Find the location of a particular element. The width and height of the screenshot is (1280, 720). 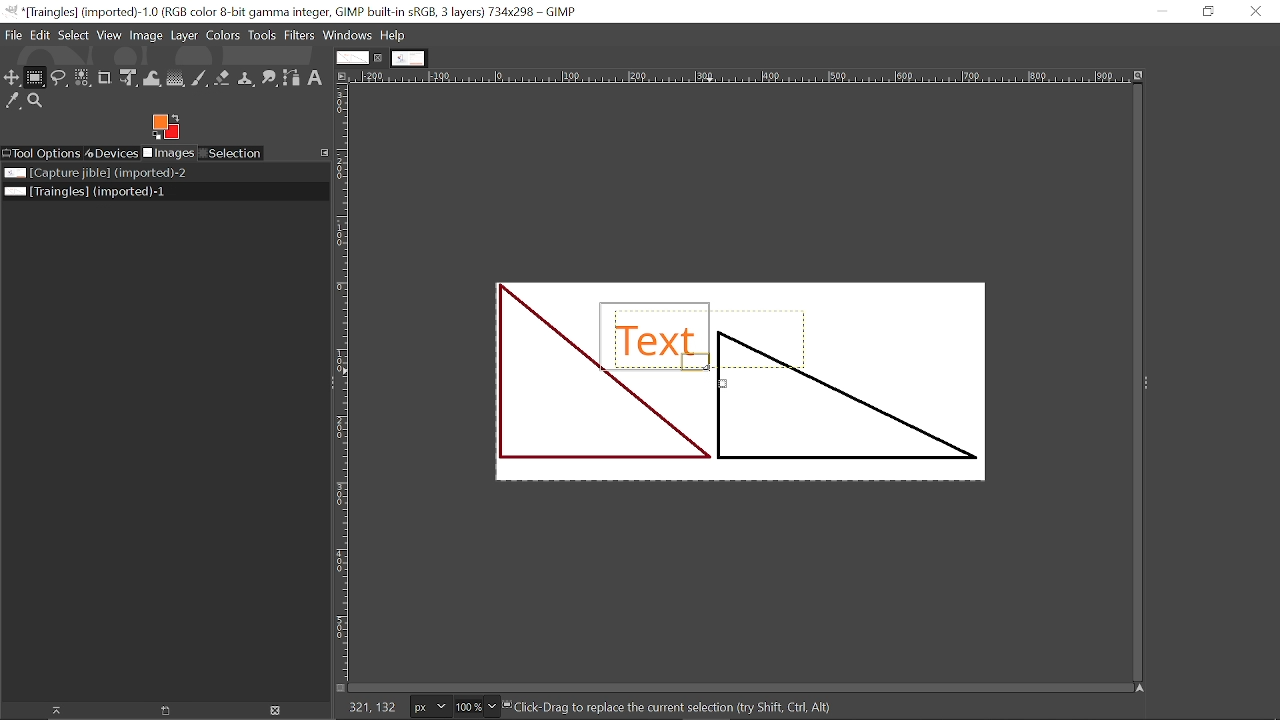

“ck-Drag to replace the current selection dry Shift, Cirl, AR) is located at coordinates (685, 706).